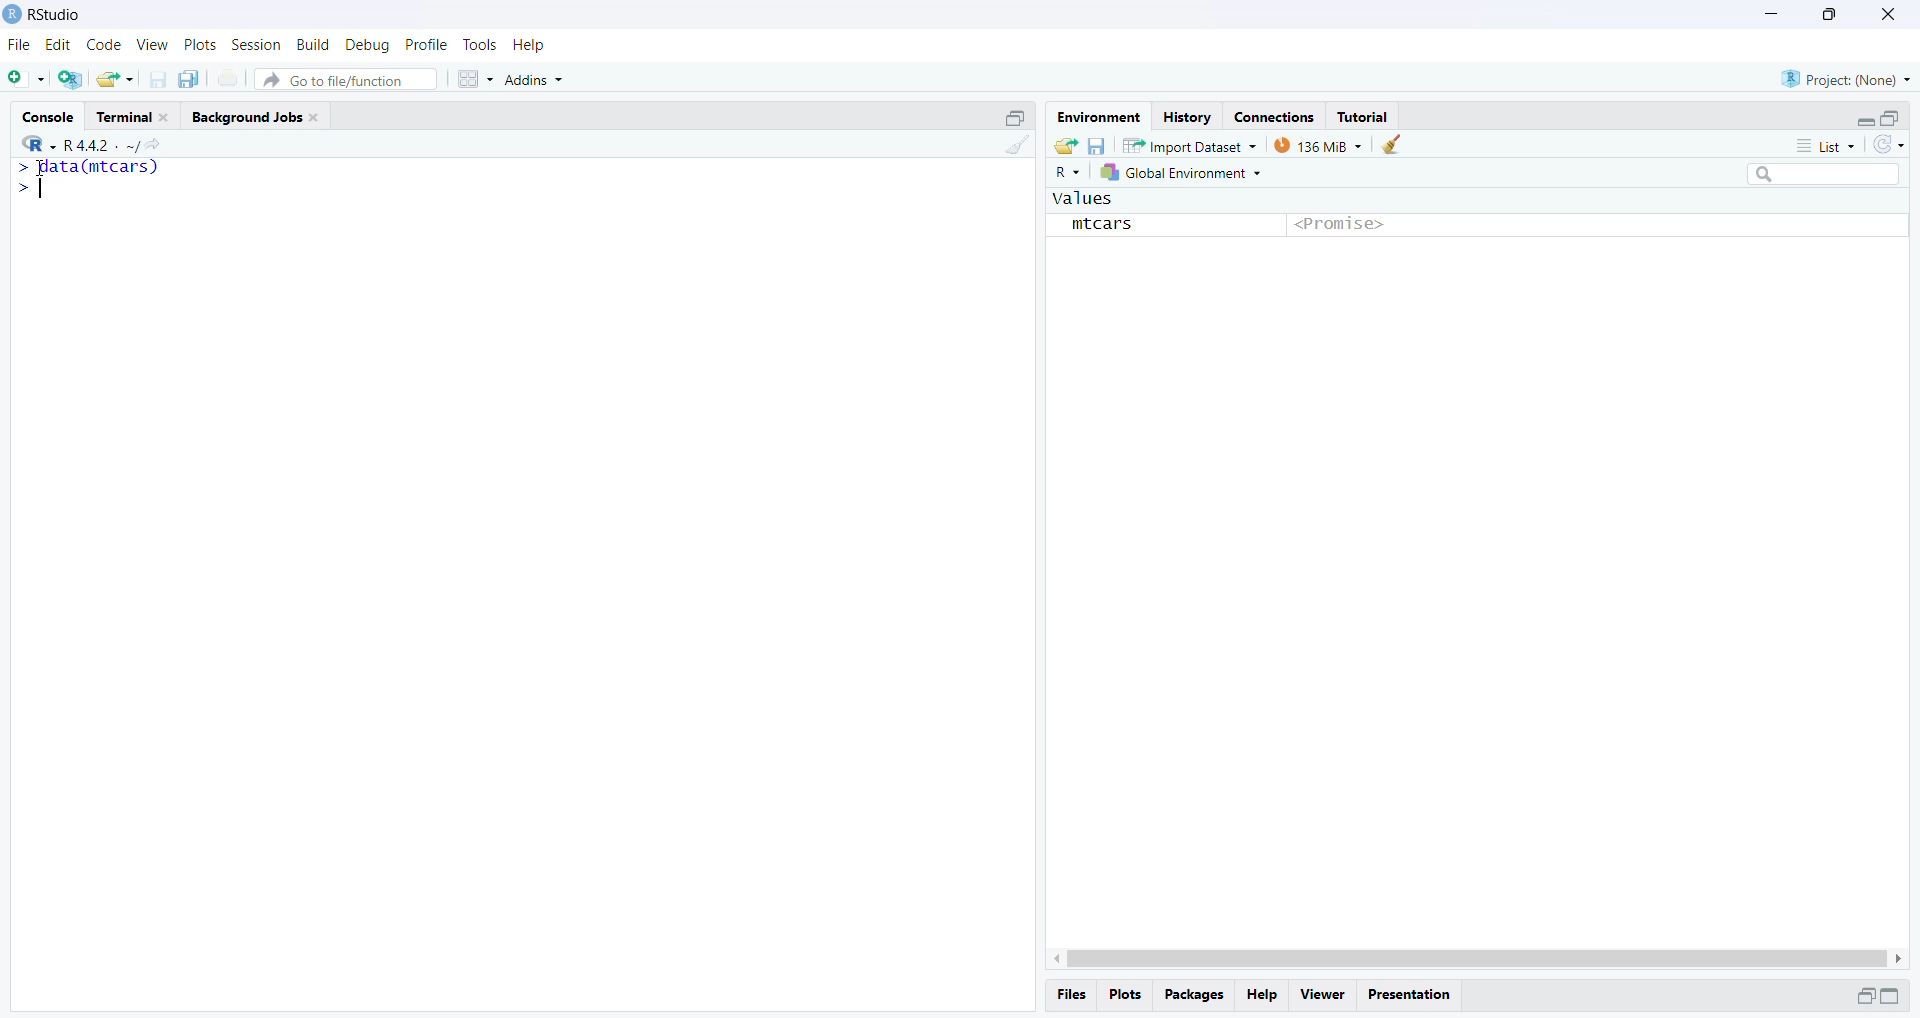 The width and height of the screenshot is (1920, 1018). Describe the element at coordinates (474, 78) in the screenshot. I see `Workspace panes` at that location.